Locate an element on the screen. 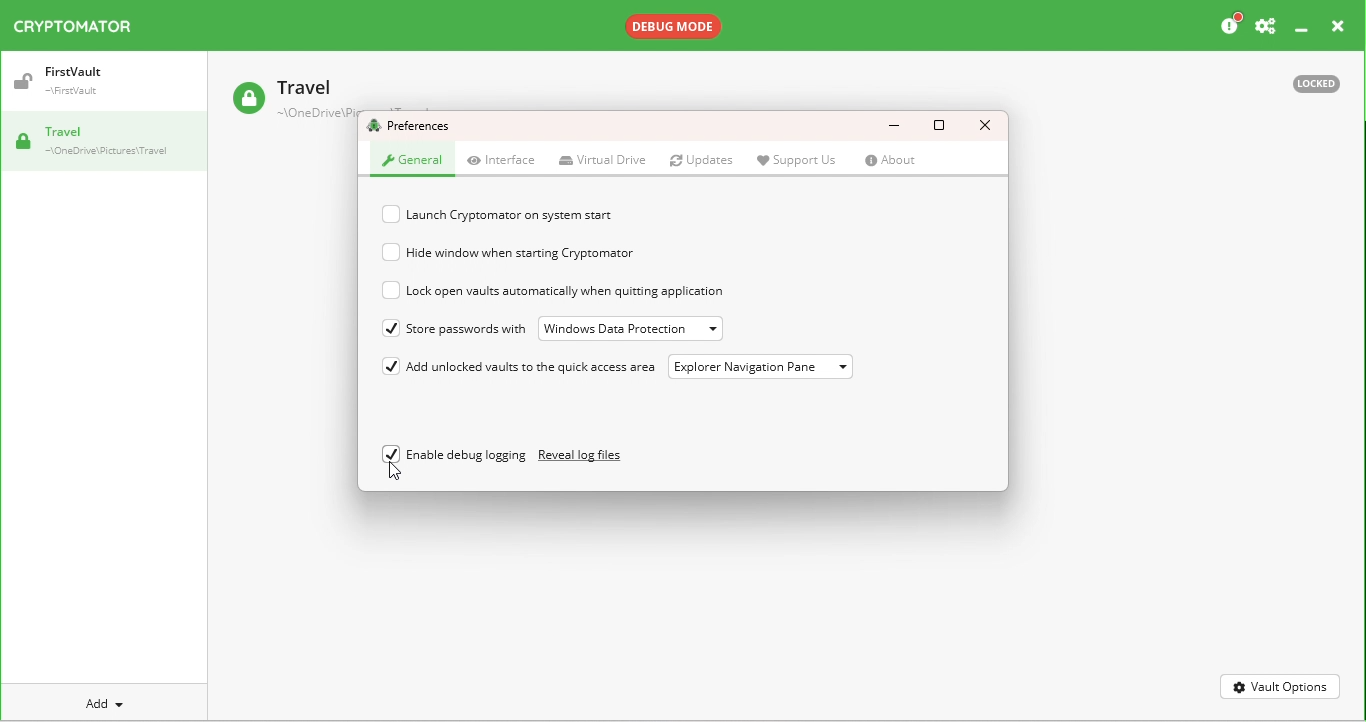 This screenshot has height=722, width=1366. Checkboz is located at coordinates (392, 290).